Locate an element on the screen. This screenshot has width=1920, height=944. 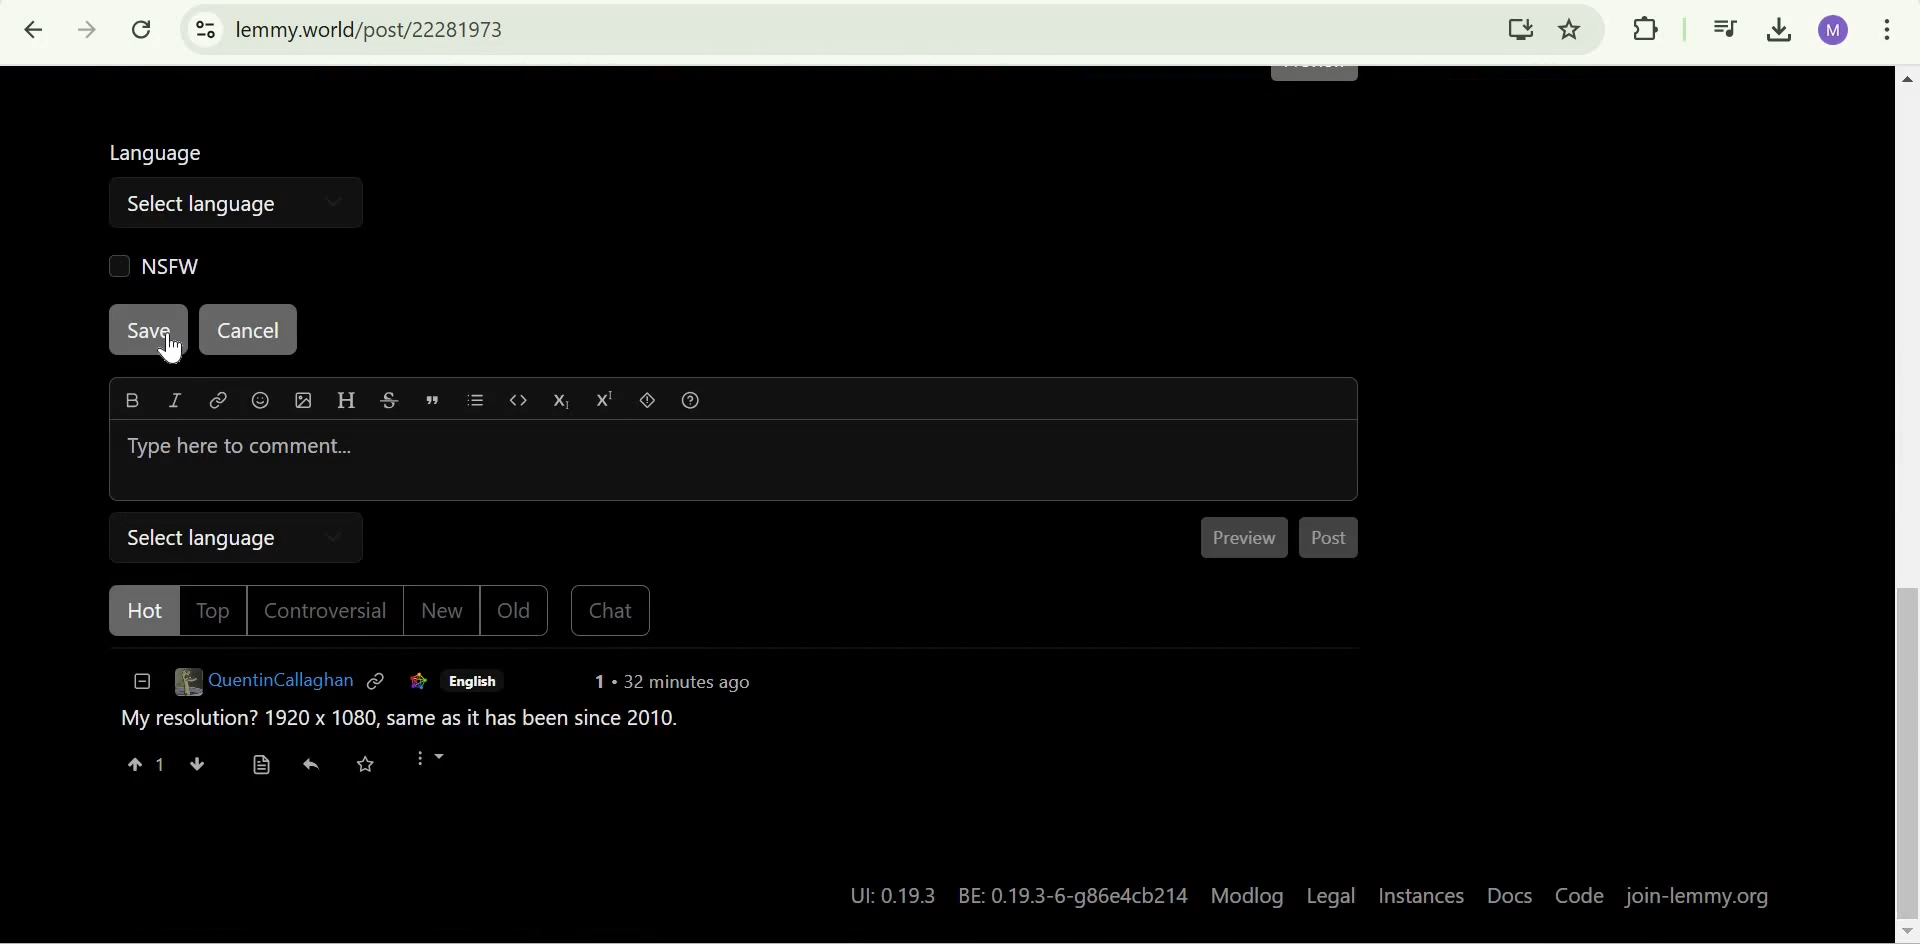
QuentinCallaghan is located at coordinates (262, 686).